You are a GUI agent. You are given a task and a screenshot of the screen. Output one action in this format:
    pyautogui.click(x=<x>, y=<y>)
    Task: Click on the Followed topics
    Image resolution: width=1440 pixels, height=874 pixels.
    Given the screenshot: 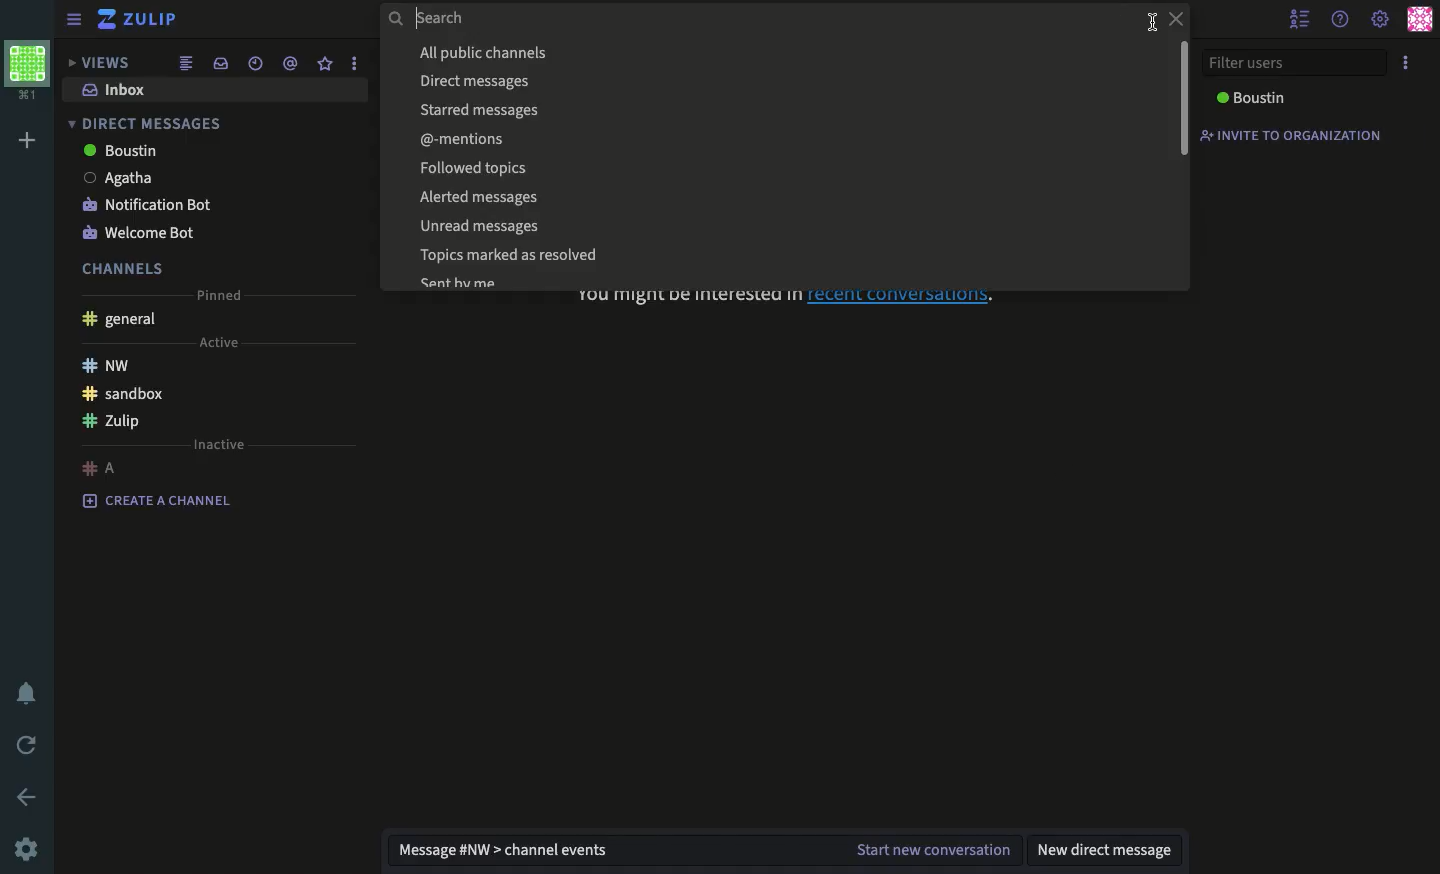 What is the action you would take?
    pyautogui.click(x=473, y=170)
    